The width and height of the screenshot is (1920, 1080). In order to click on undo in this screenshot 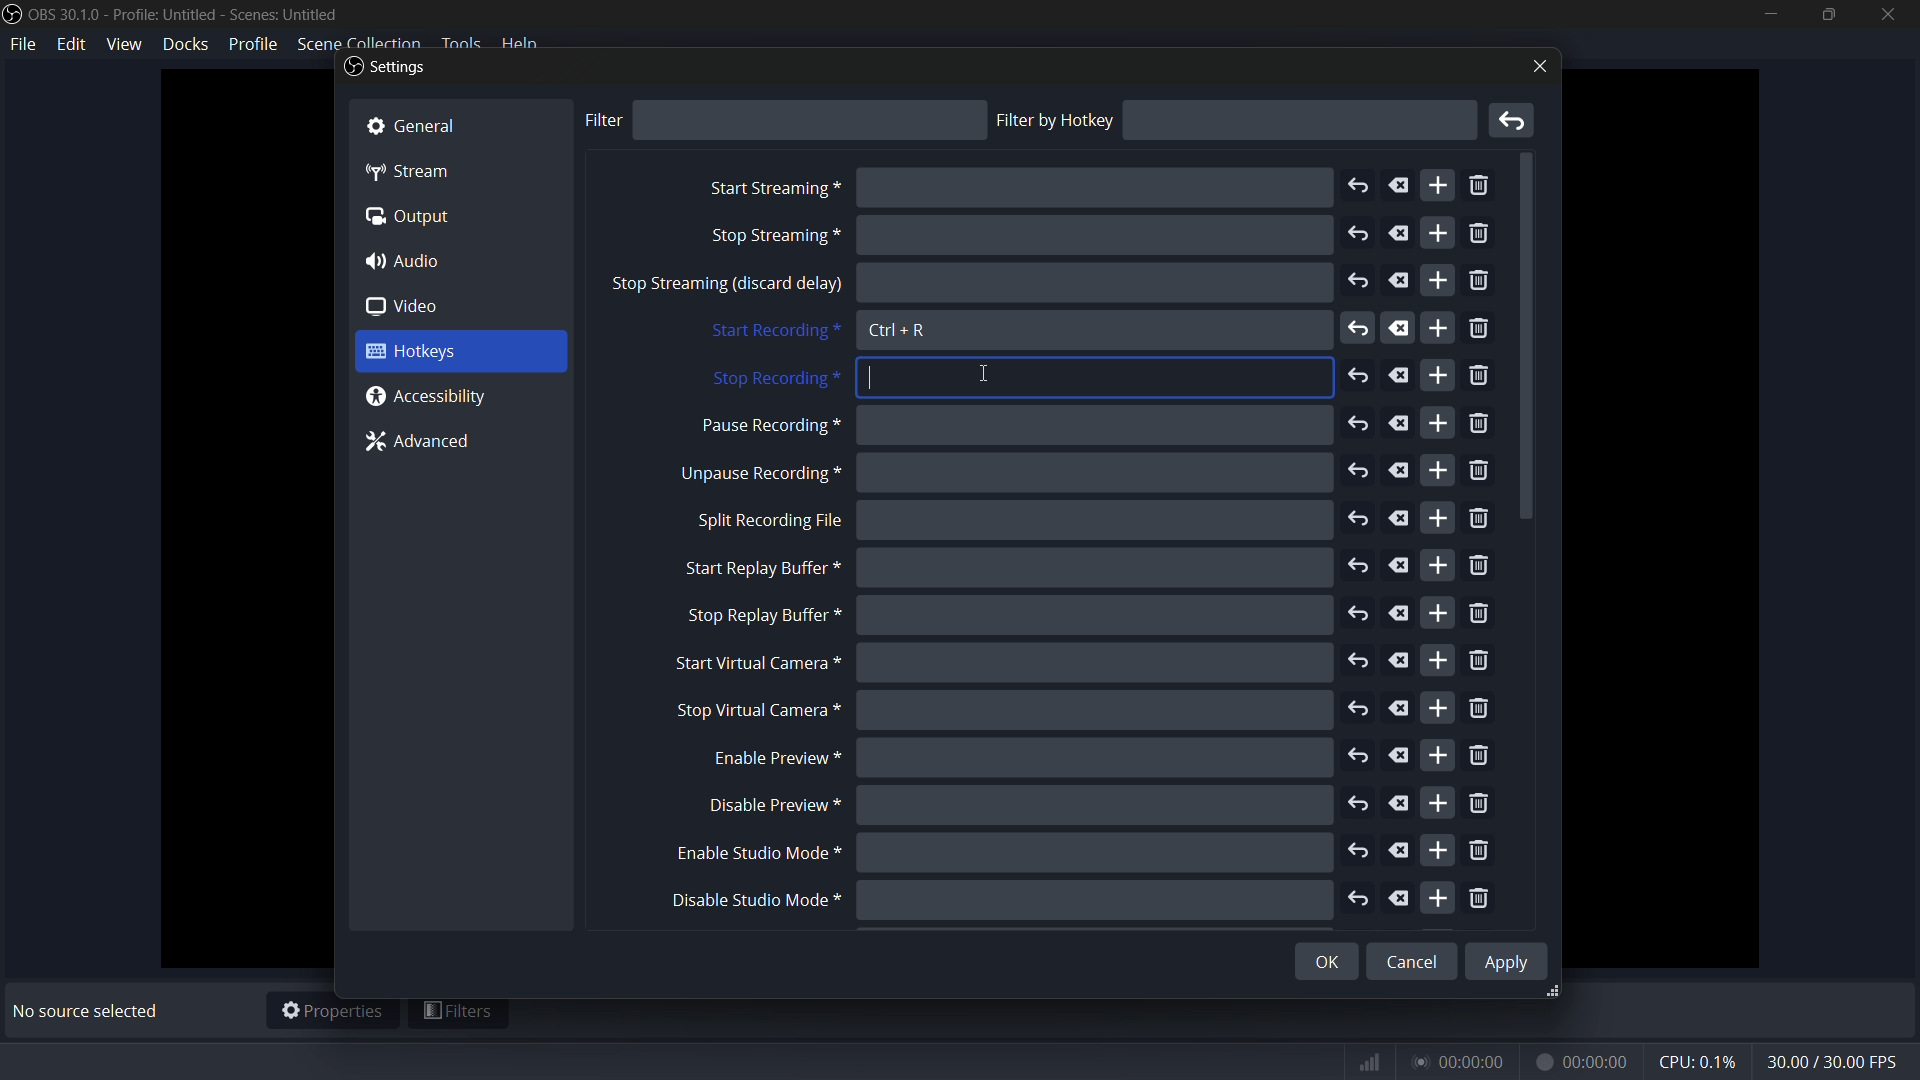, I will do `click(1355, 187)`.